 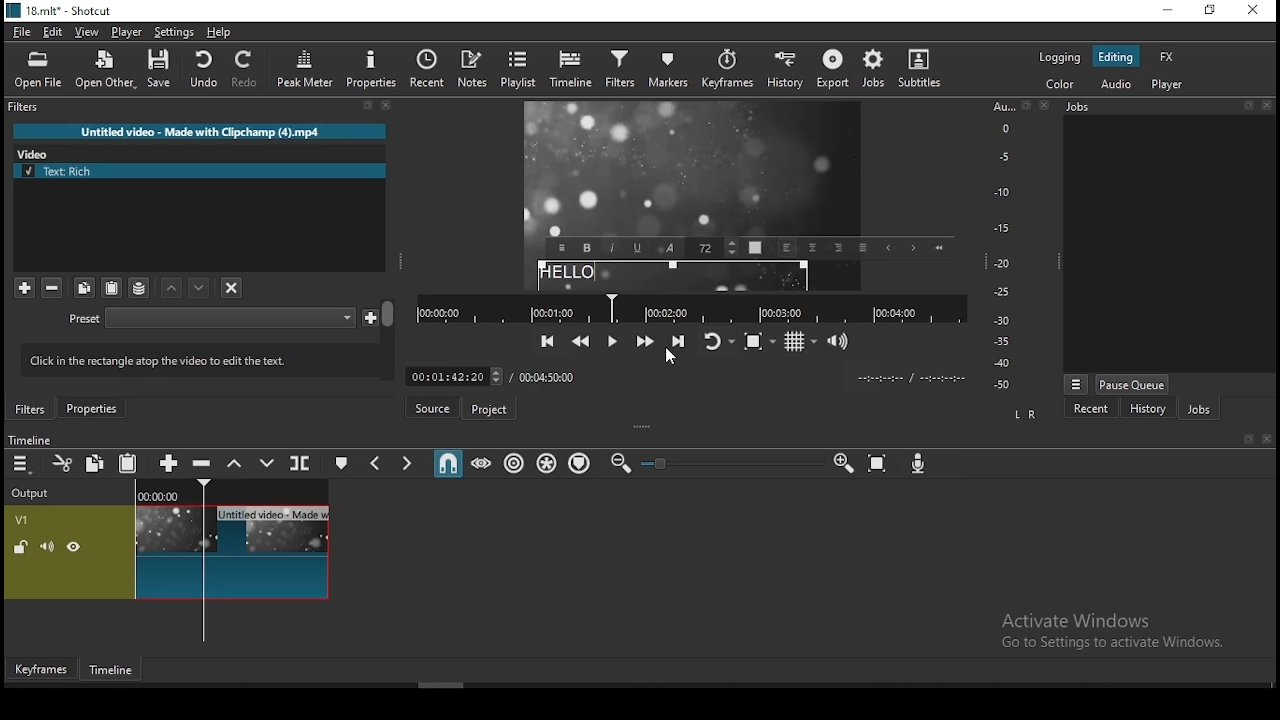 I want to click on history, so click(x=784, y=73).